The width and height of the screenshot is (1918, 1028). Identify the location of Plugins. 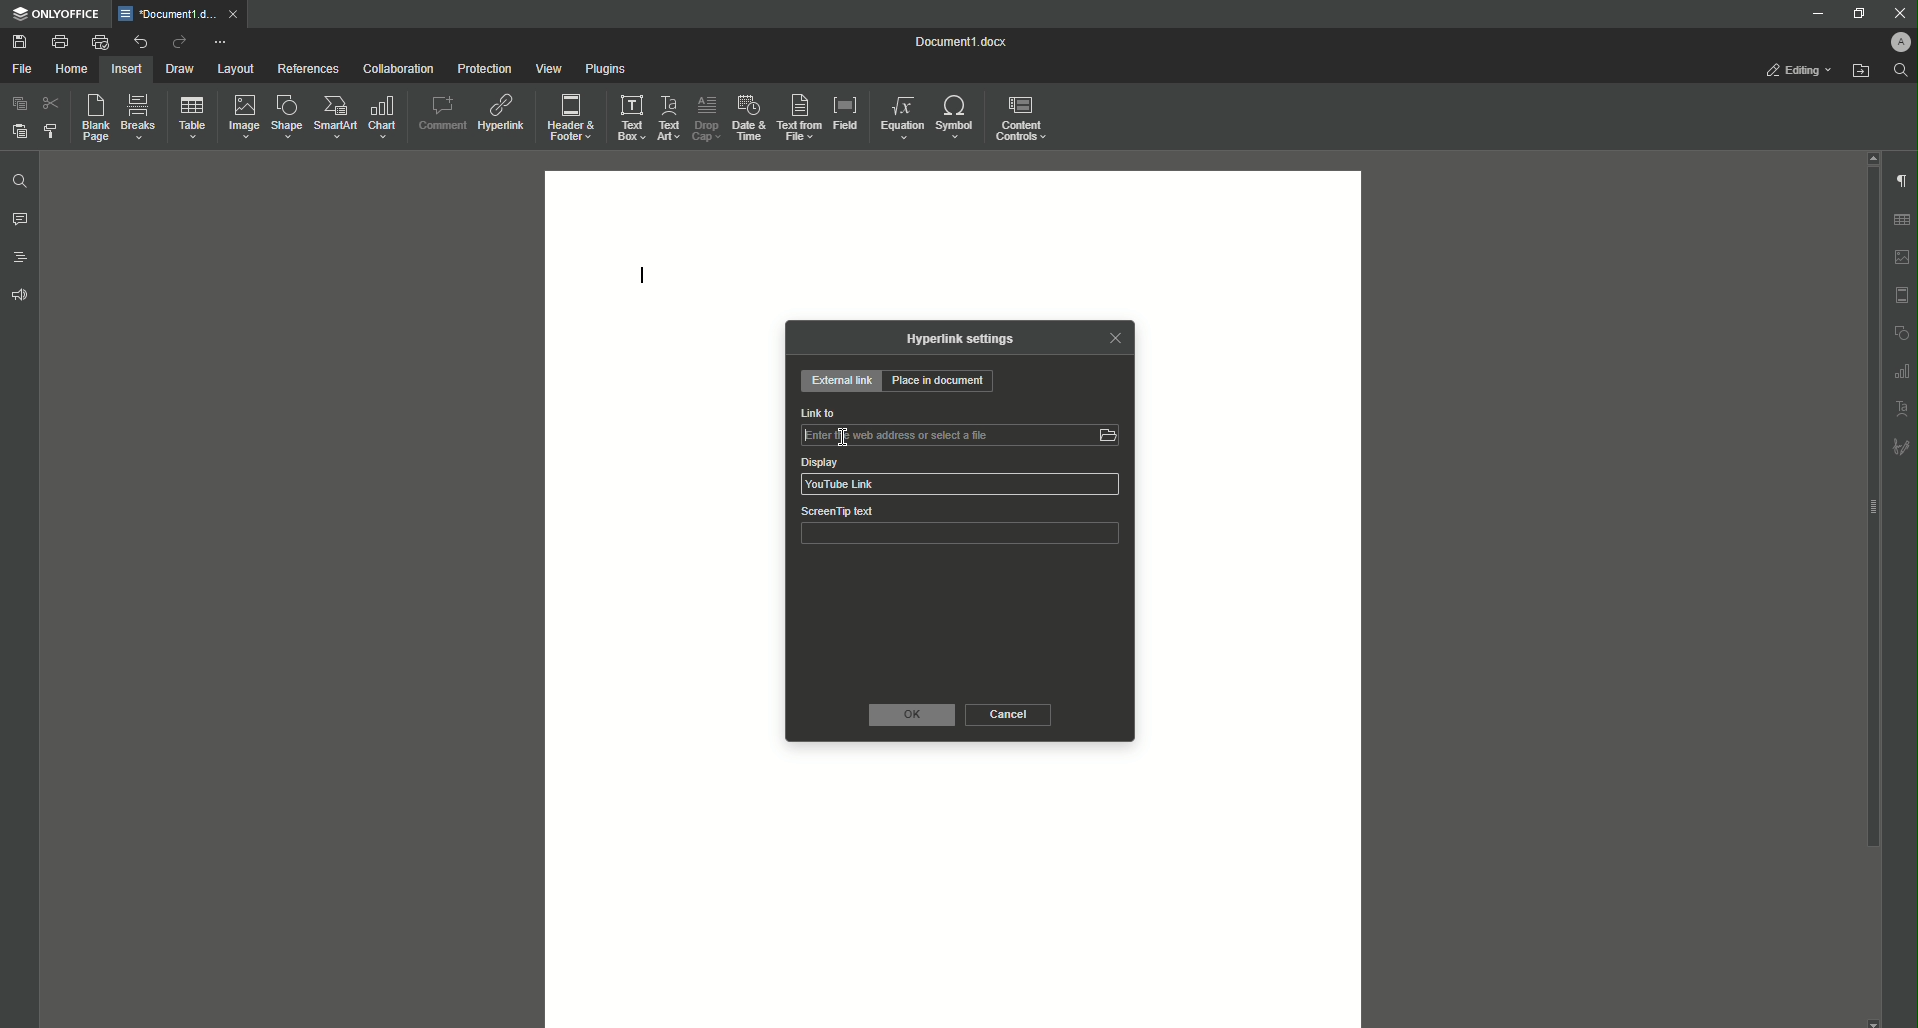
(604, 67).